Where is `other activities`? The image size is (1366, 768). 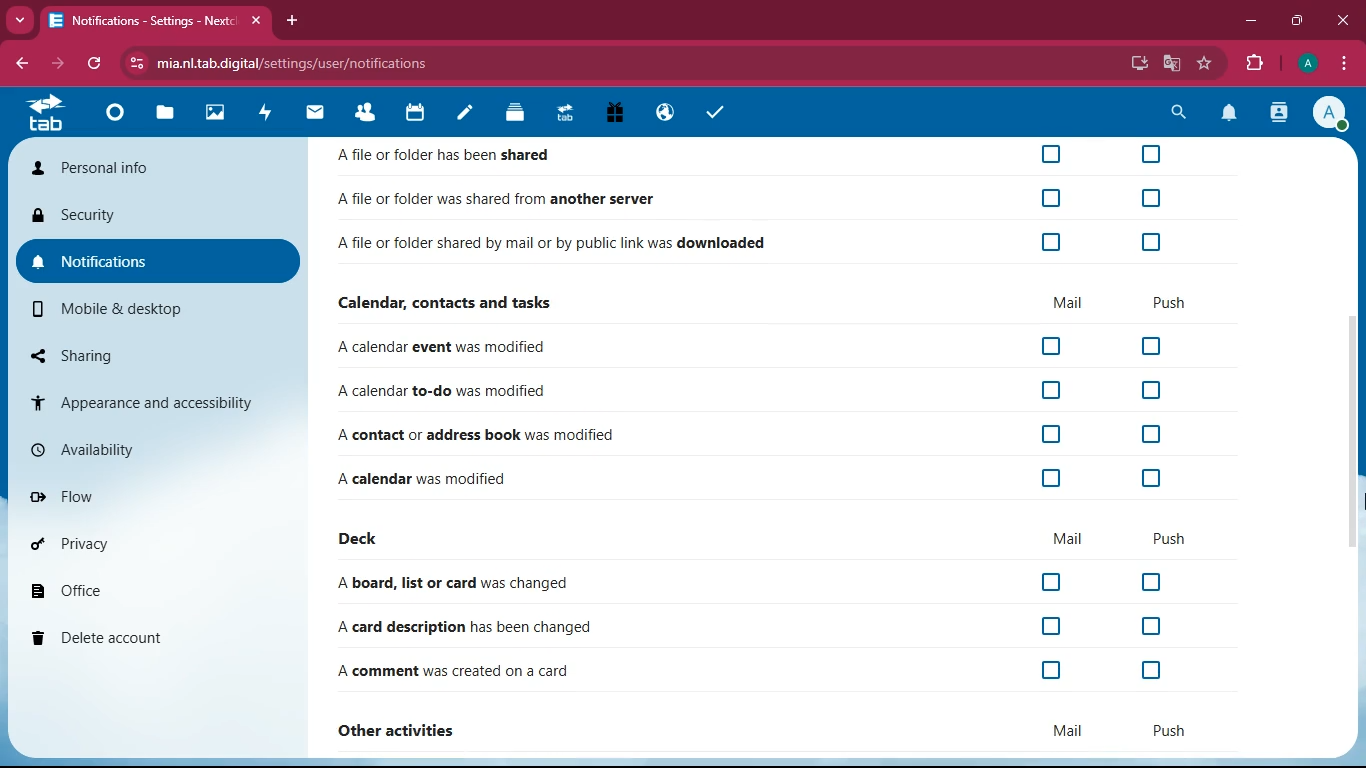
other activities is located at coordinates (406, 732).